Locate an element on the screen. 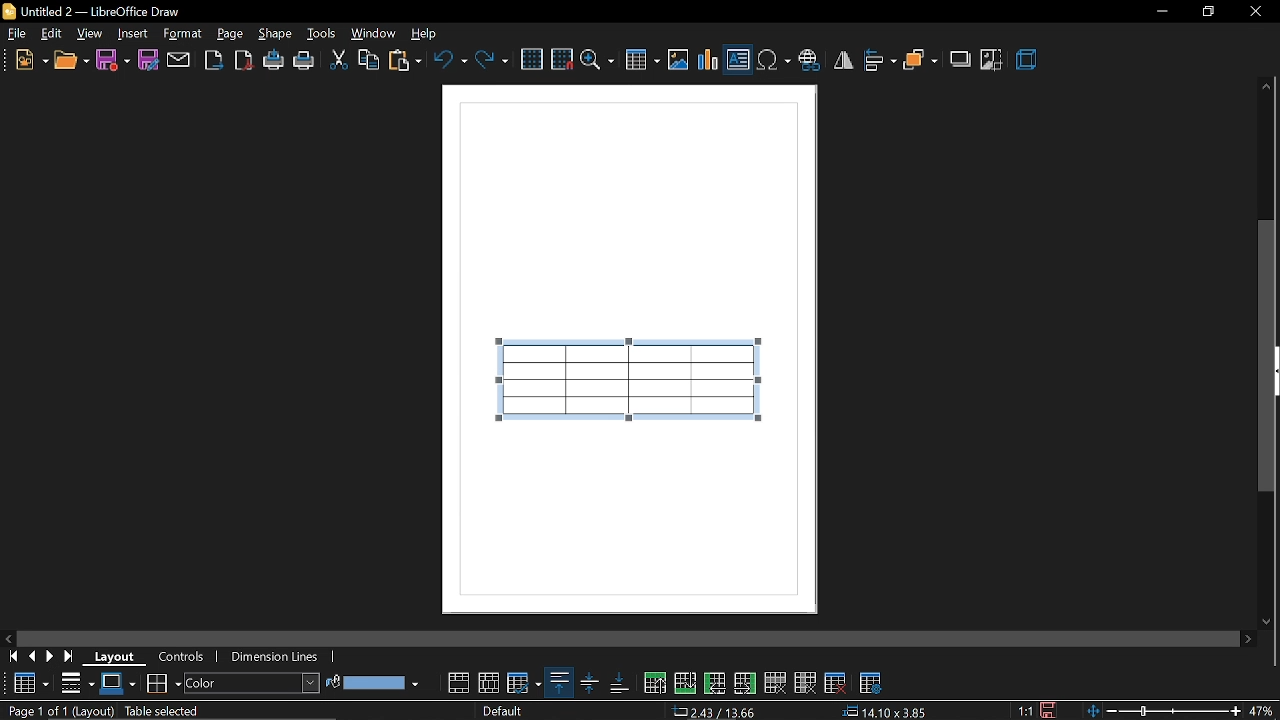 The width and height of the screenshot is (1280, 720). save is located at coordinates (1050, 709).